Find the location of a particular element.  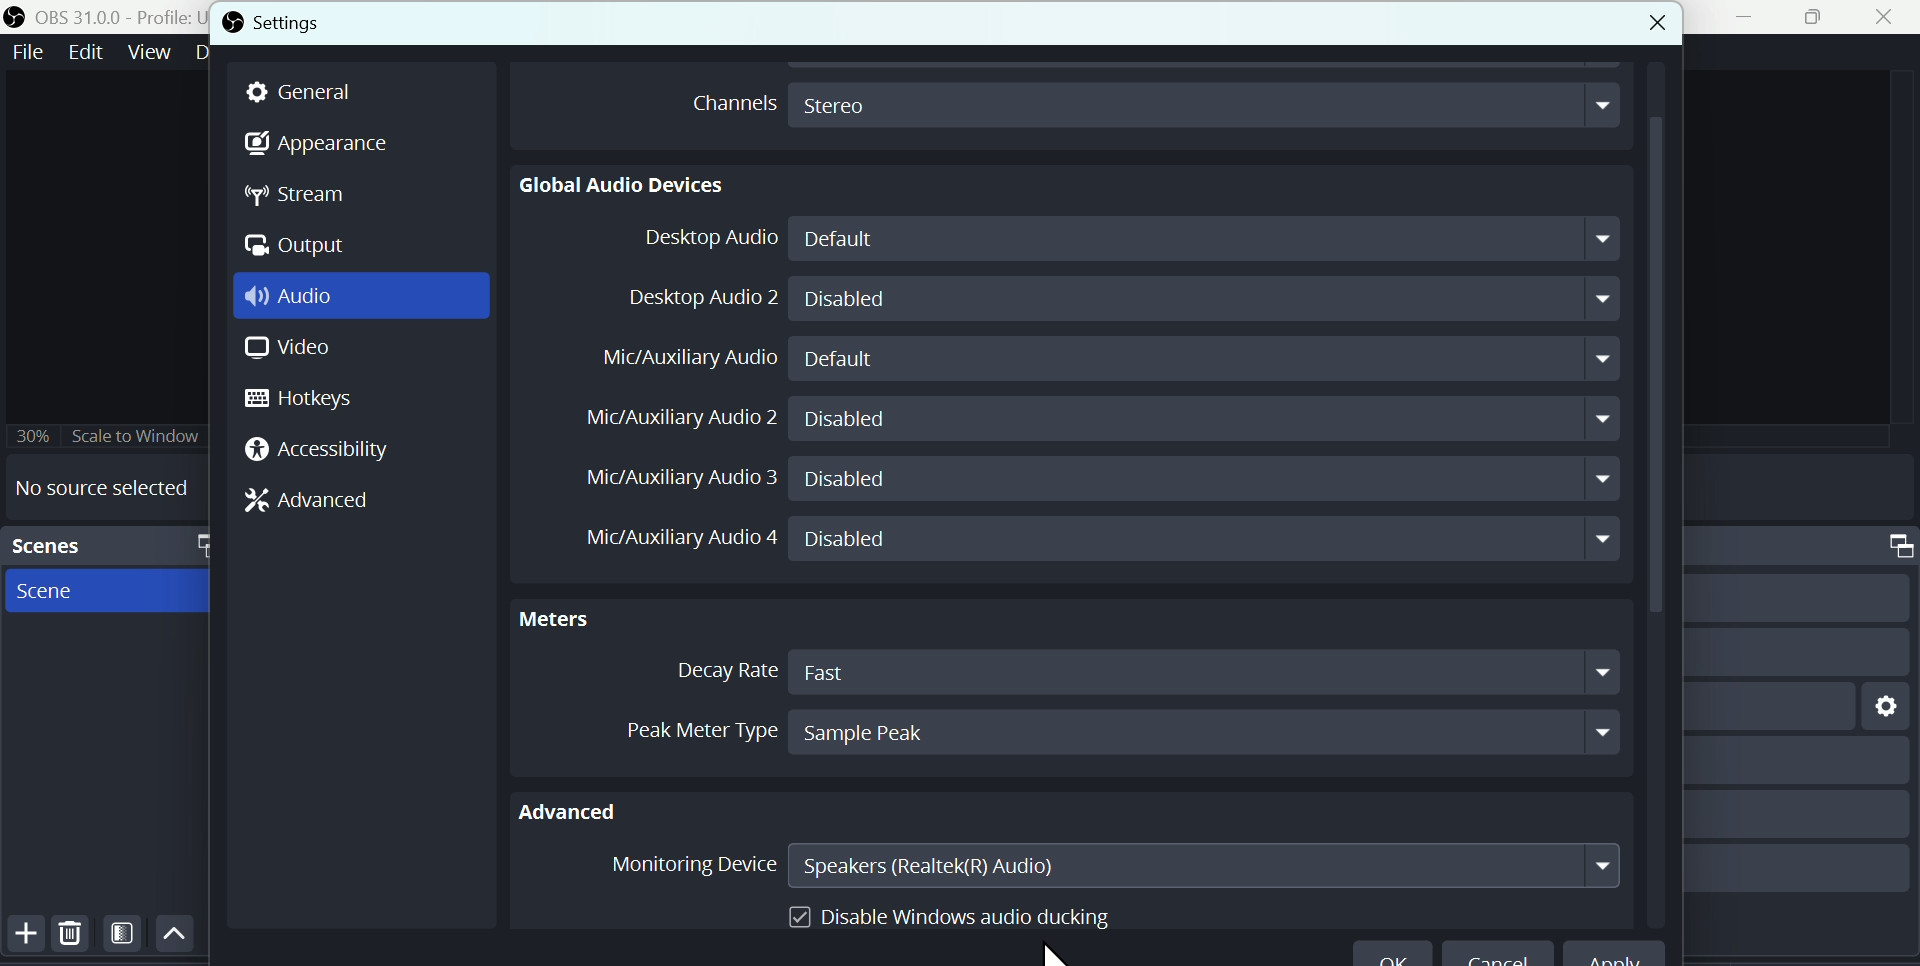

maximise is located at coordinates (1818, 18).